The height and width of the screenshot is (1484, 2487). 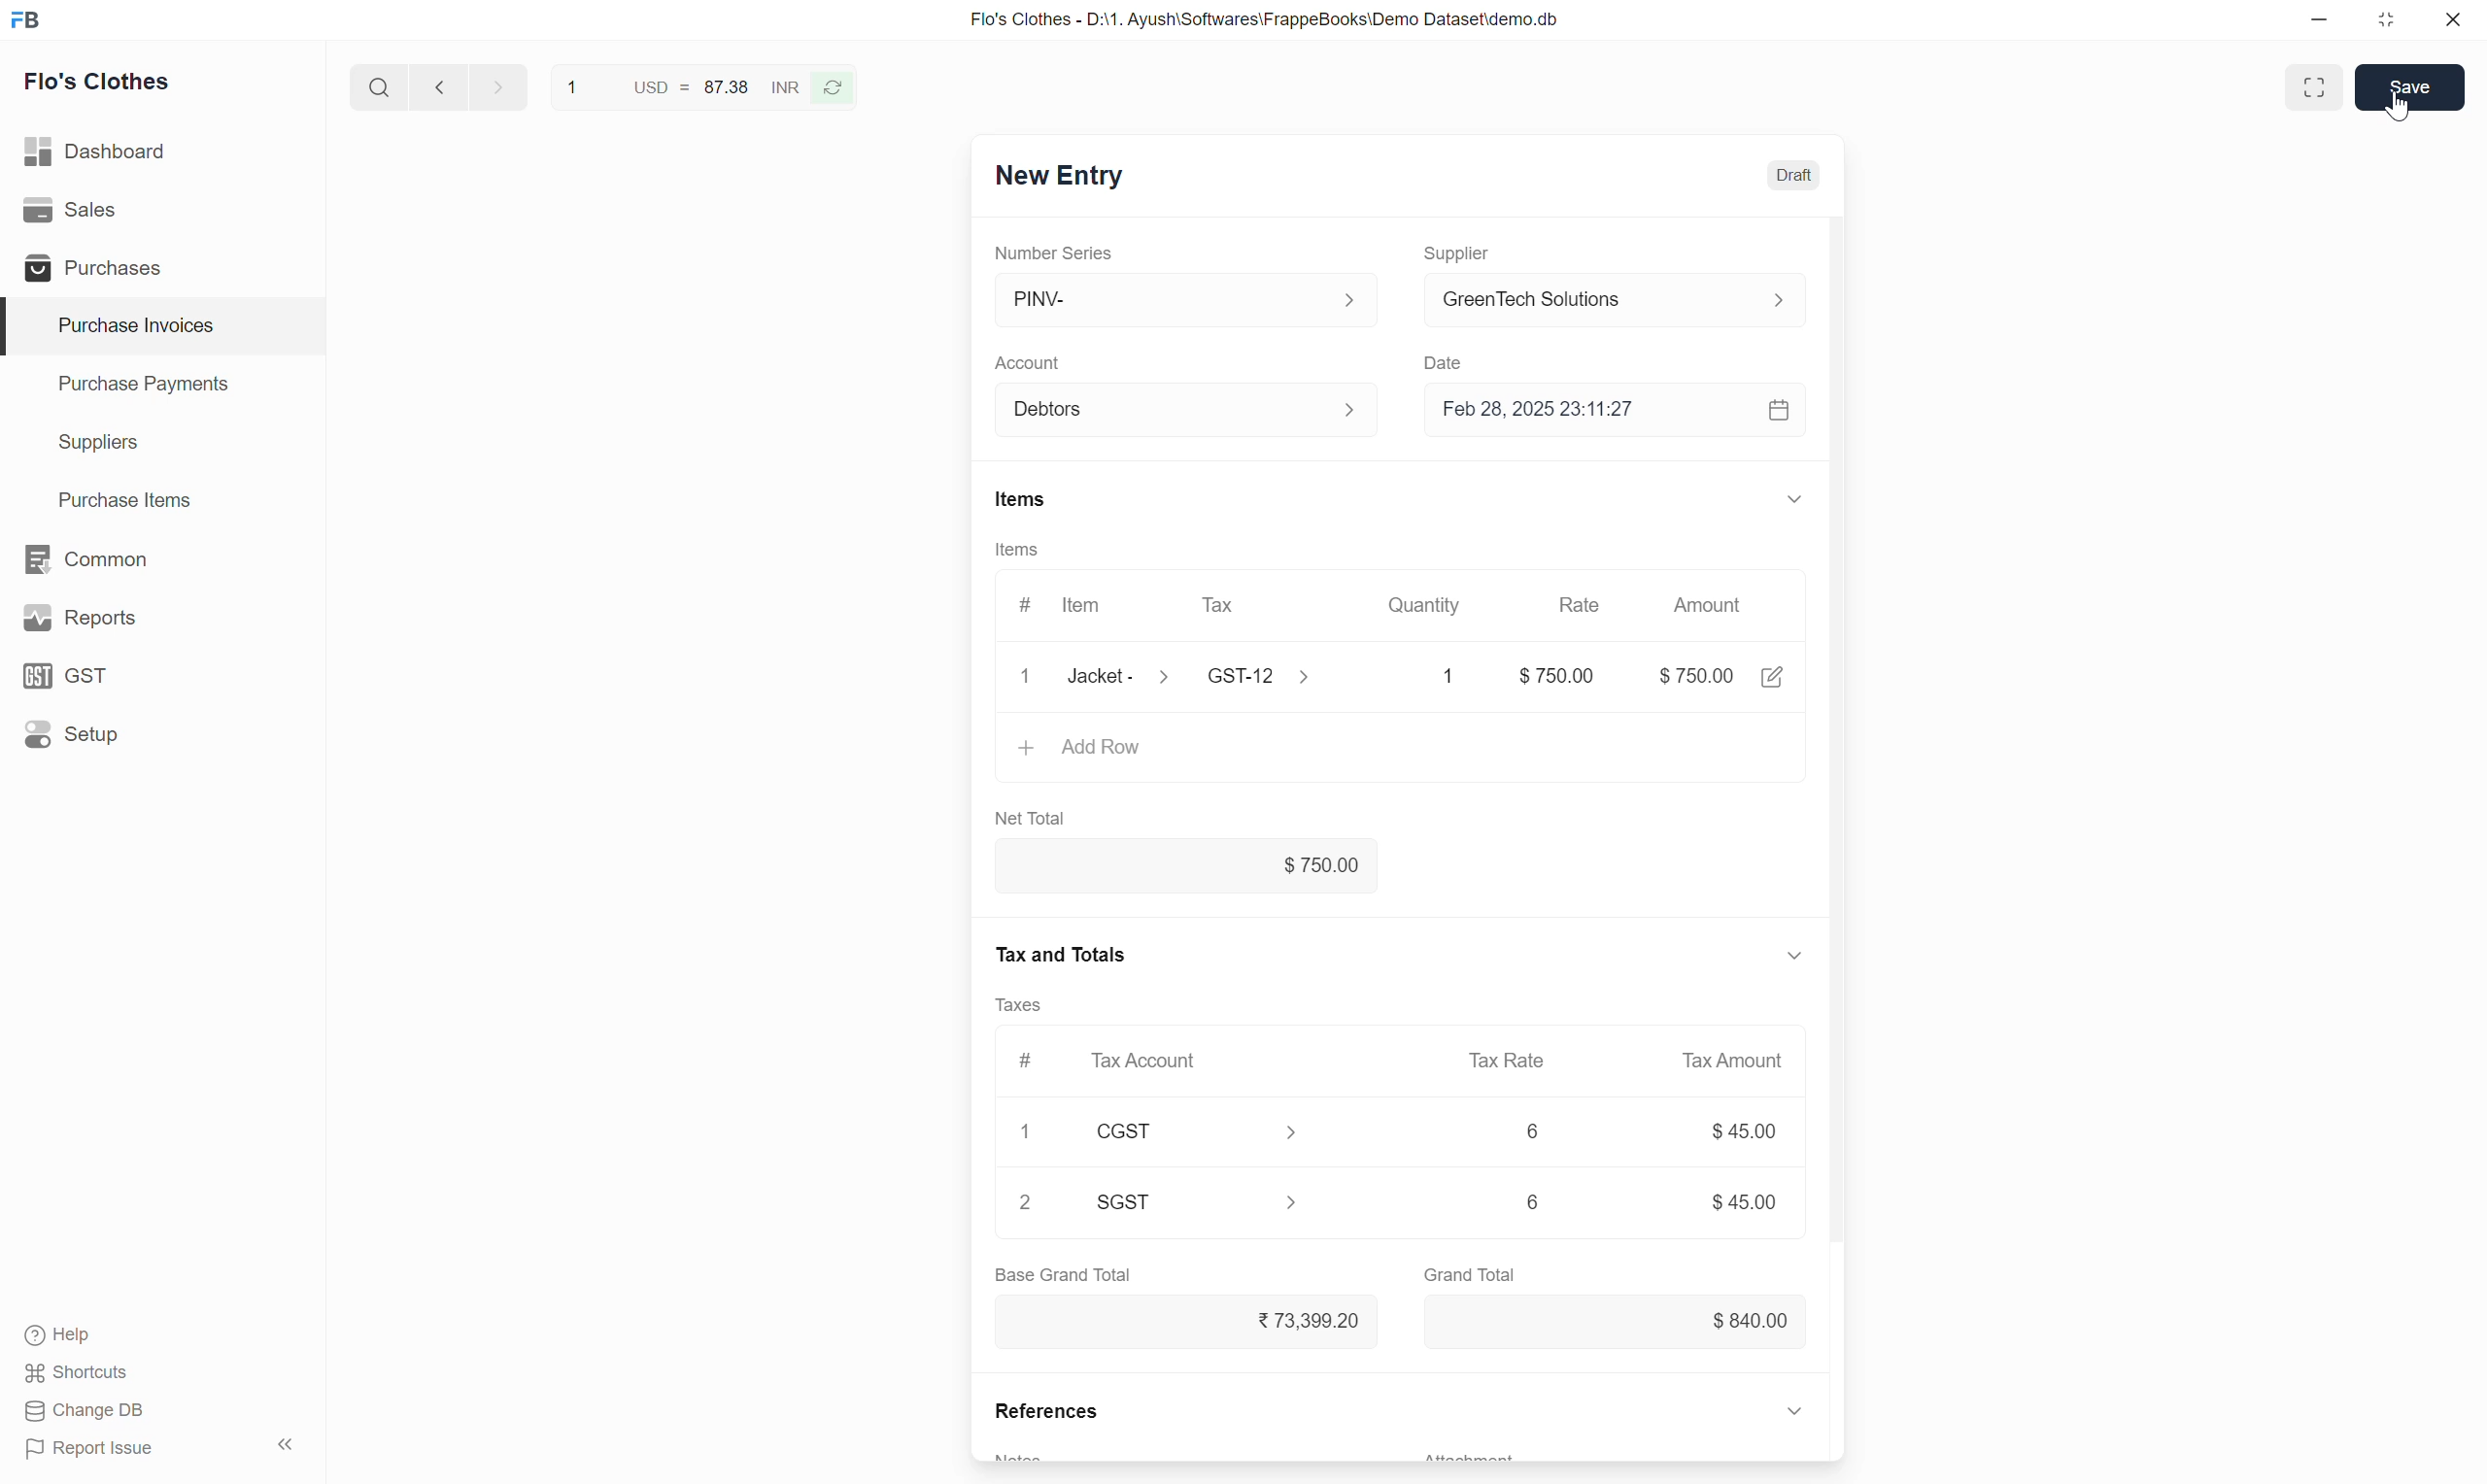 What do you see at coordinates (1460, 255) in the screenshot?
I see `Supplier` at bounding box center [1460, 255].